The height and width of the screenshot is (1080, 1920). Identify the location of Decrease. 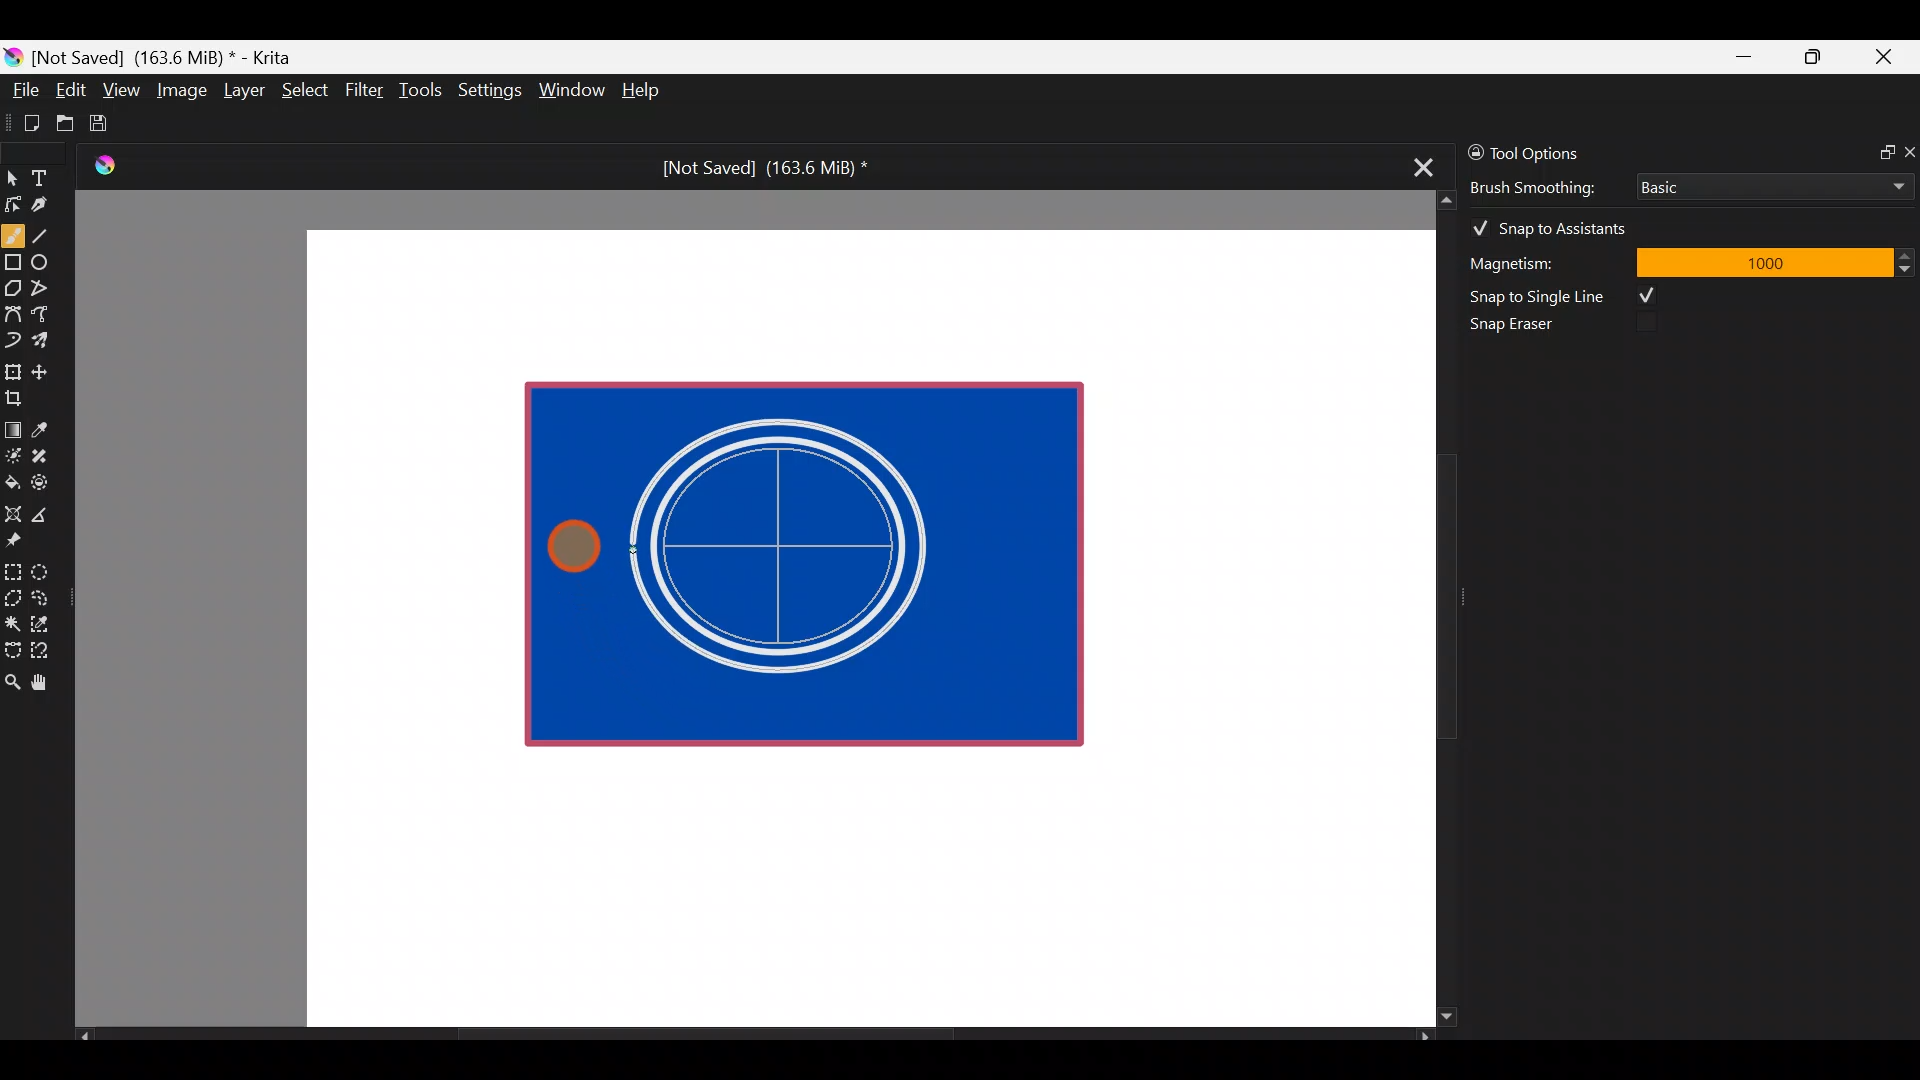
(1908, 268).